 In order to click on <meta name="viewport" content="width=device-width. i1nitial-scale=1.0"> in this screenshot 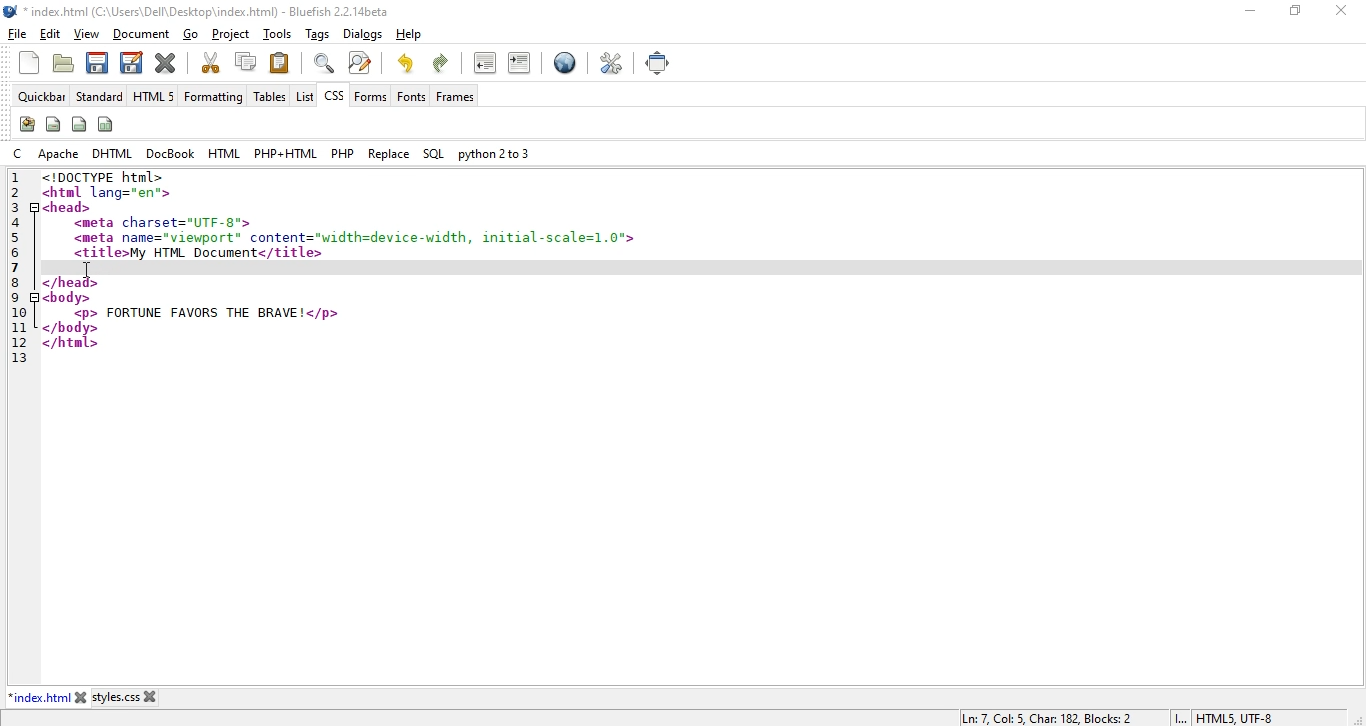, I will do `click(356, 236)`.